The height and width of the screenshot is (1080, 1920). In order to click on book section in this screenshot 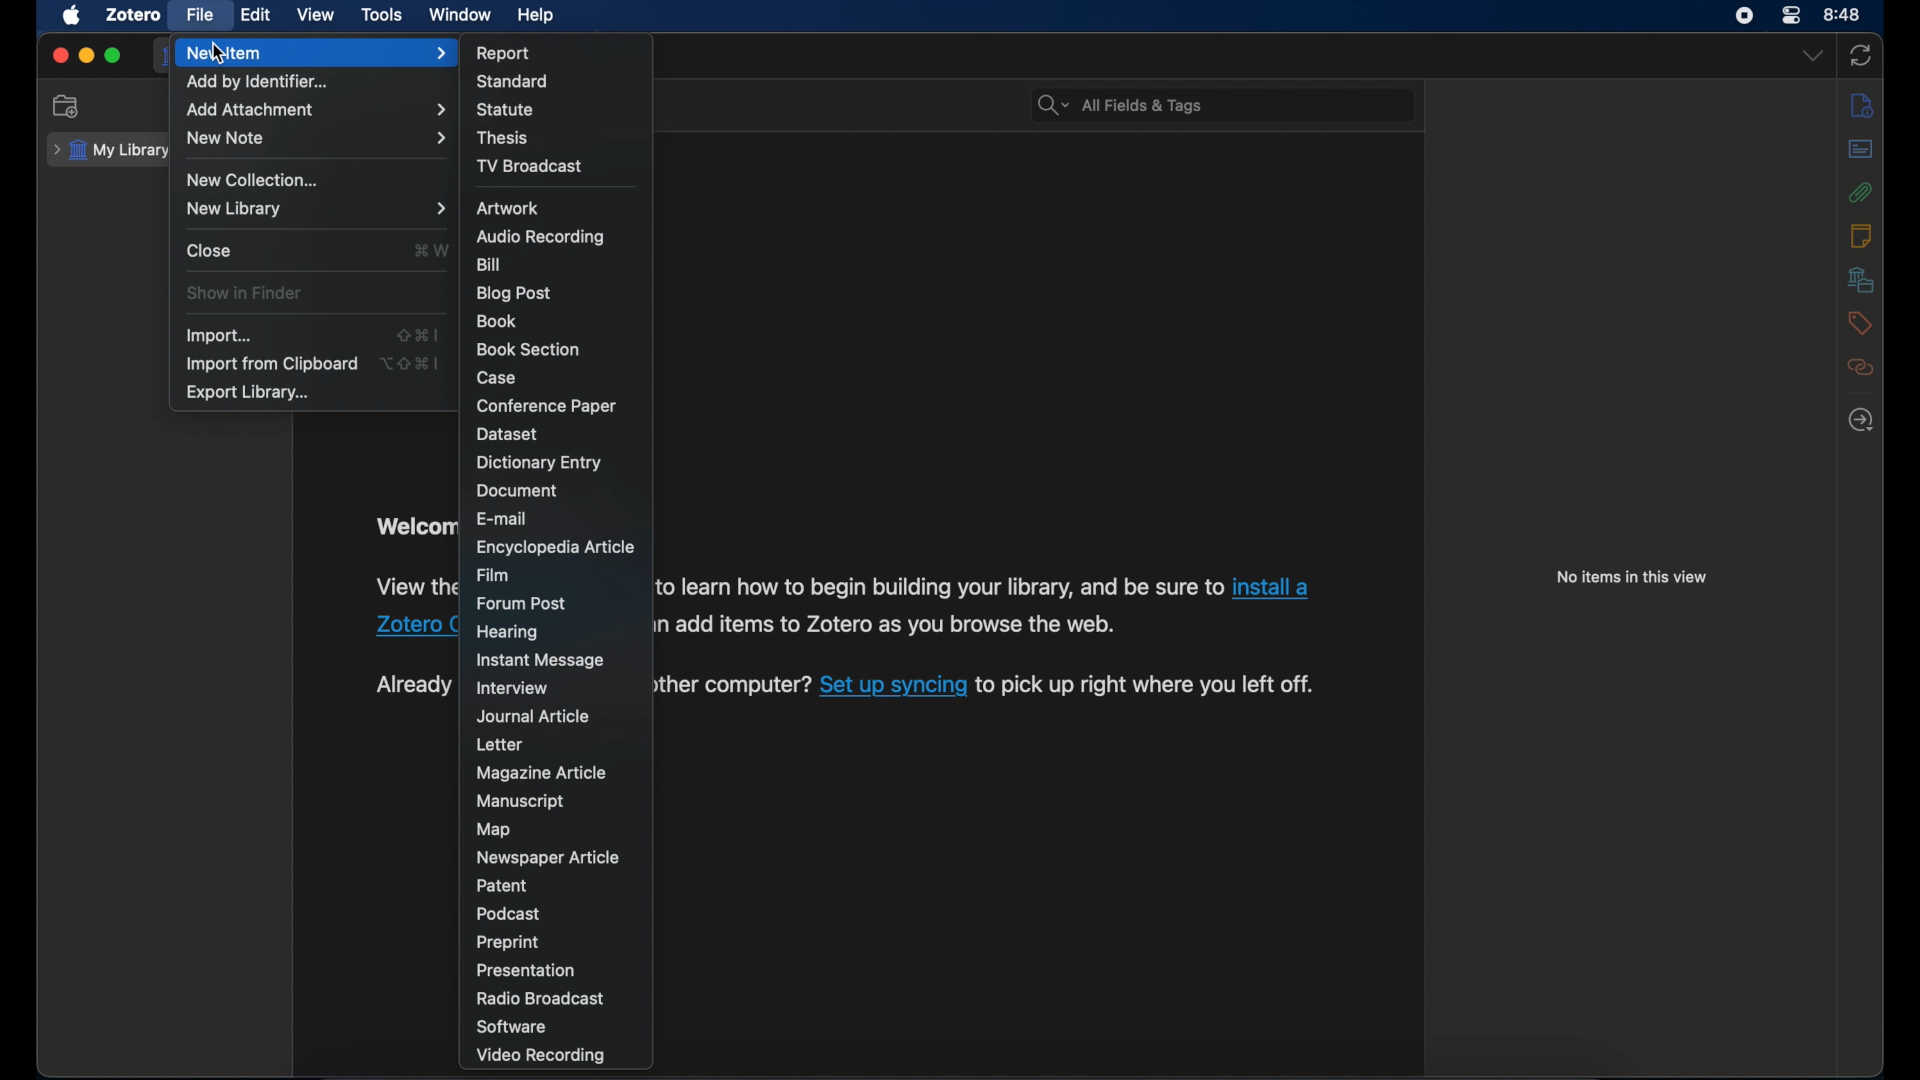, I will do `click(529, 350)`.